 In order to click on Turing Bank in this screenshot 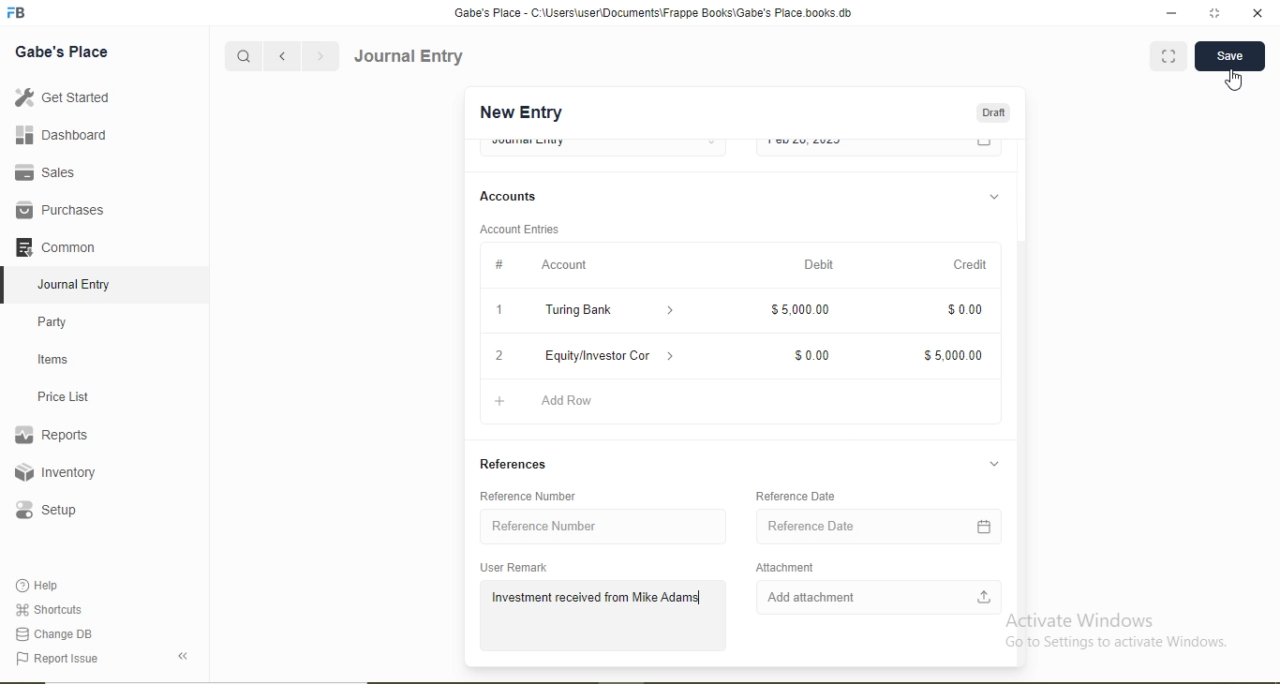, I will do `click(579, 311)`.